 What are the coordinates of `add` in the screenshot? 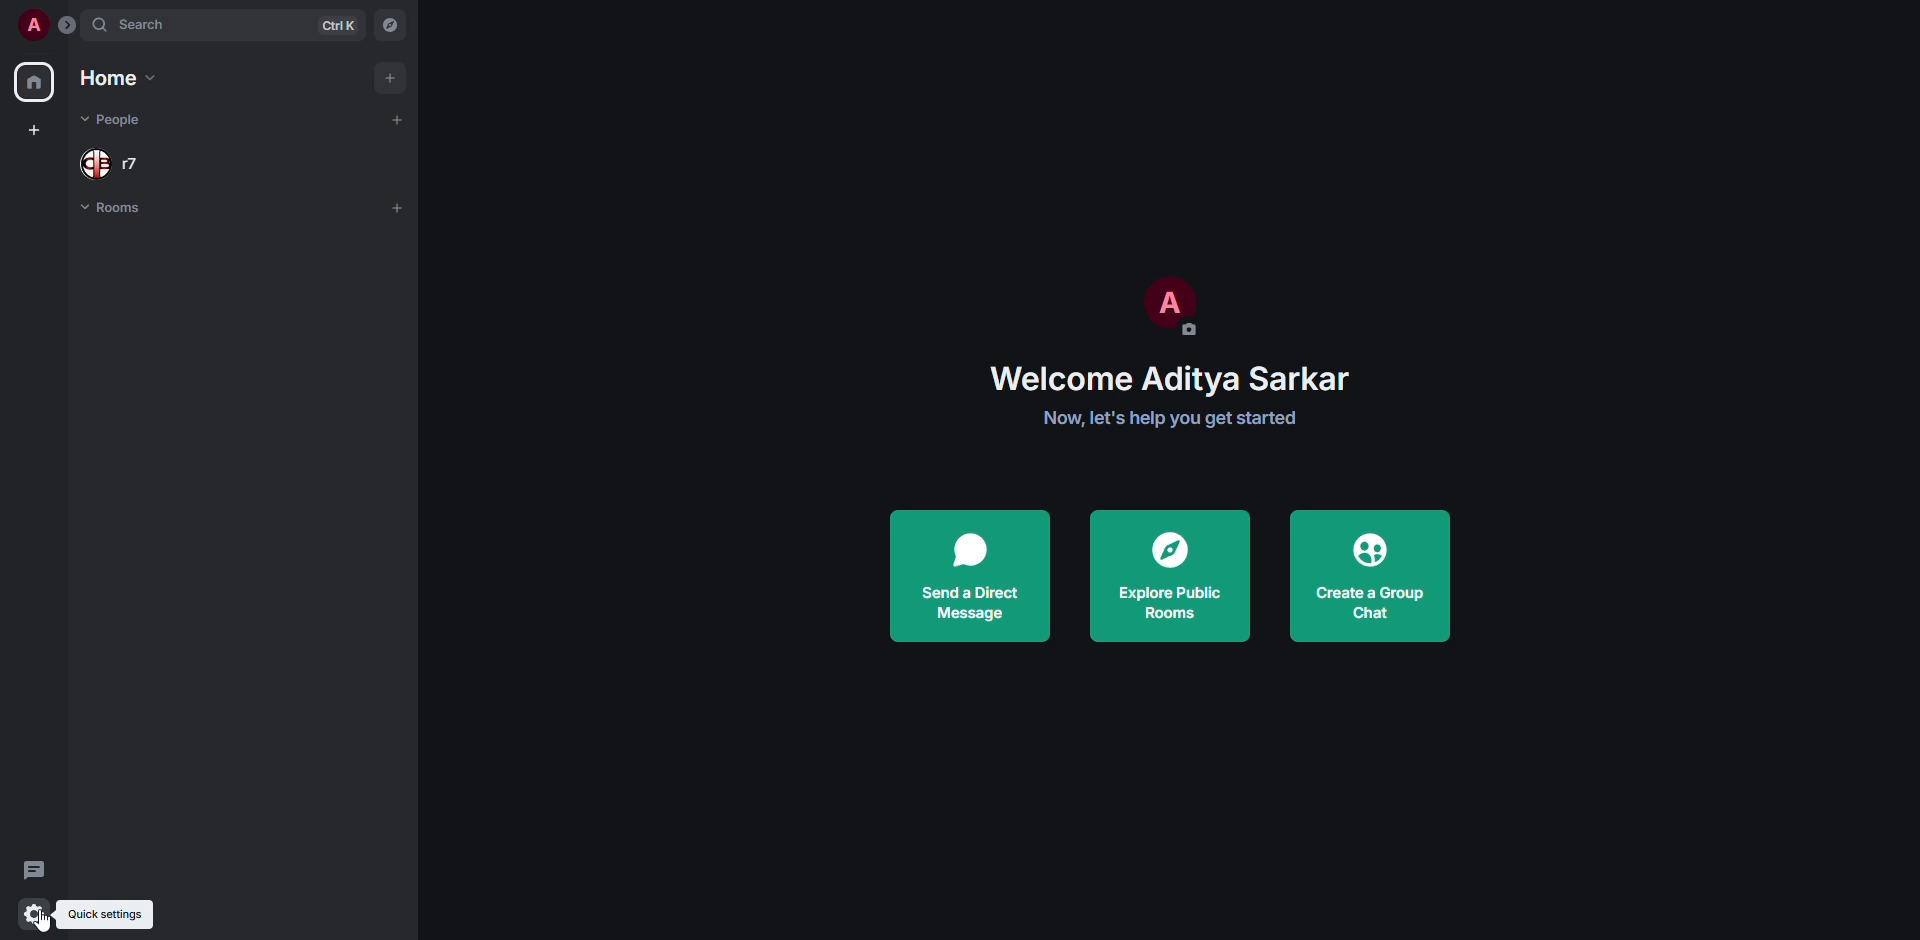 It's located at (398, 211).